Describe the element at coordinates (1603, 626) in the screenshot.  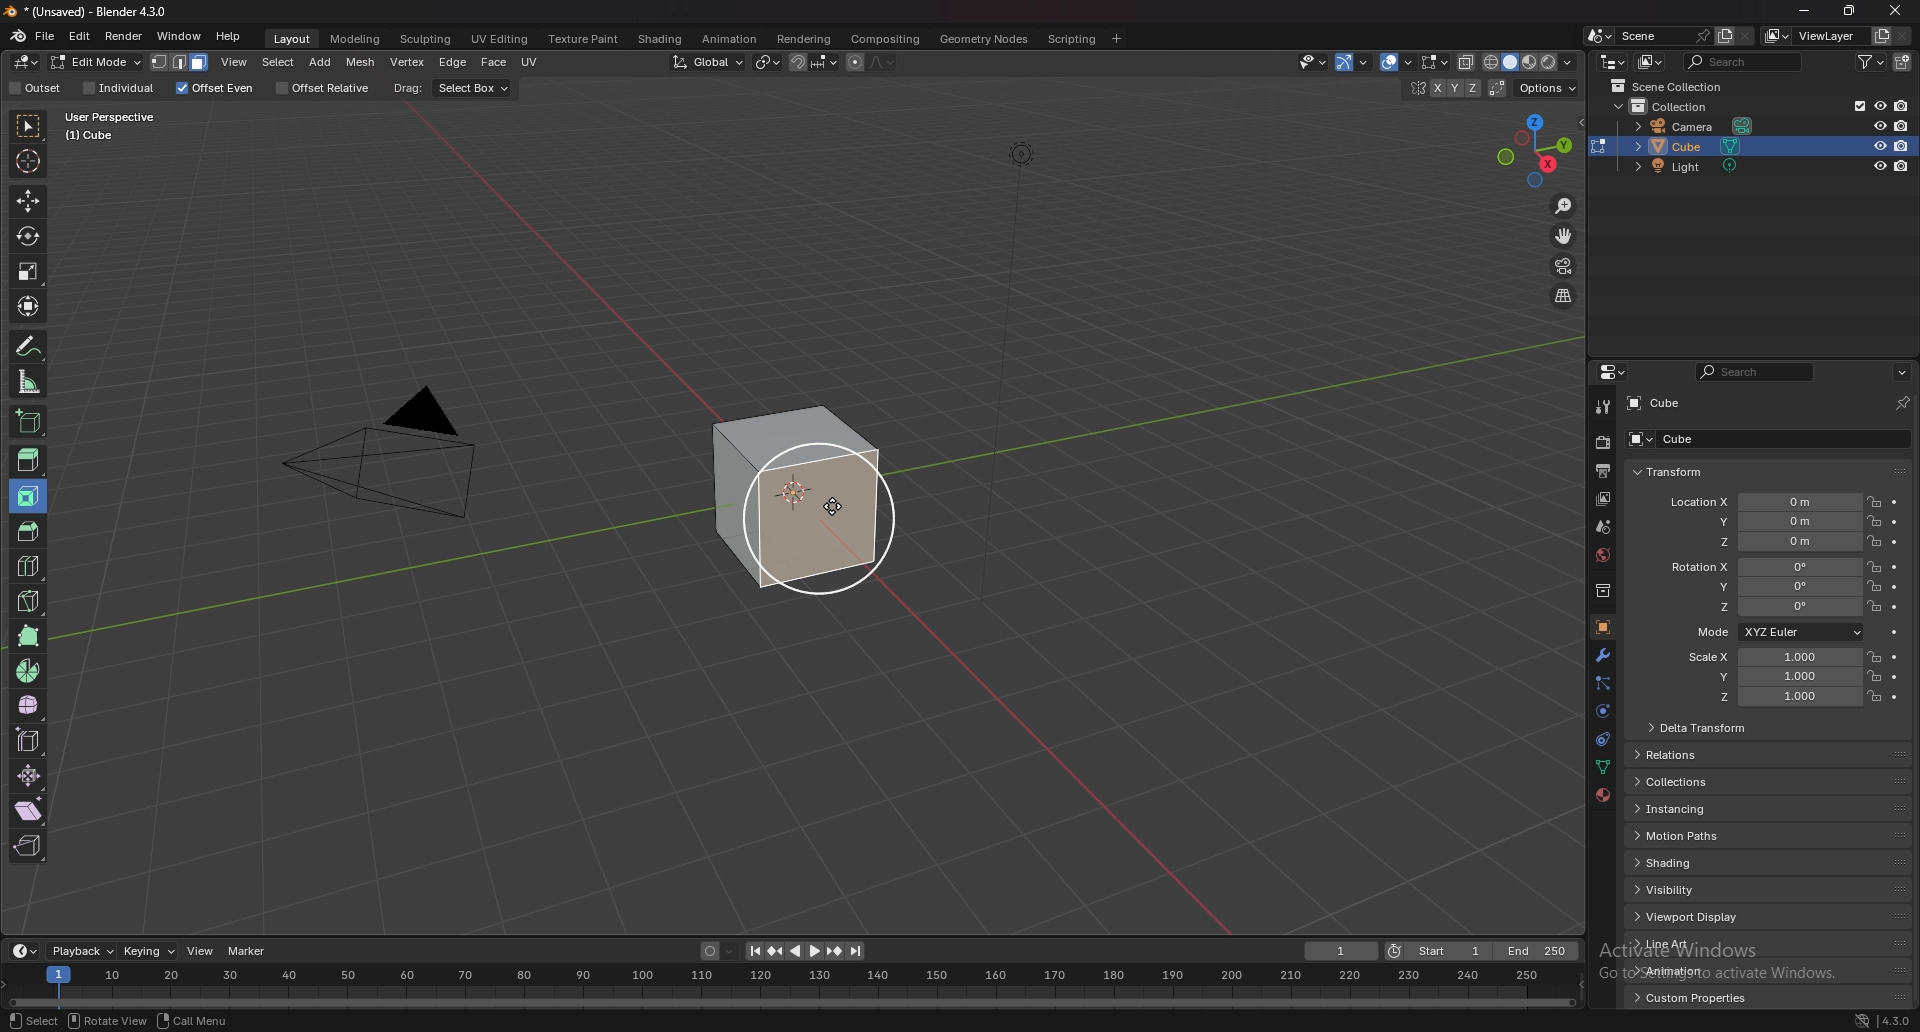
I see `object` at that location.